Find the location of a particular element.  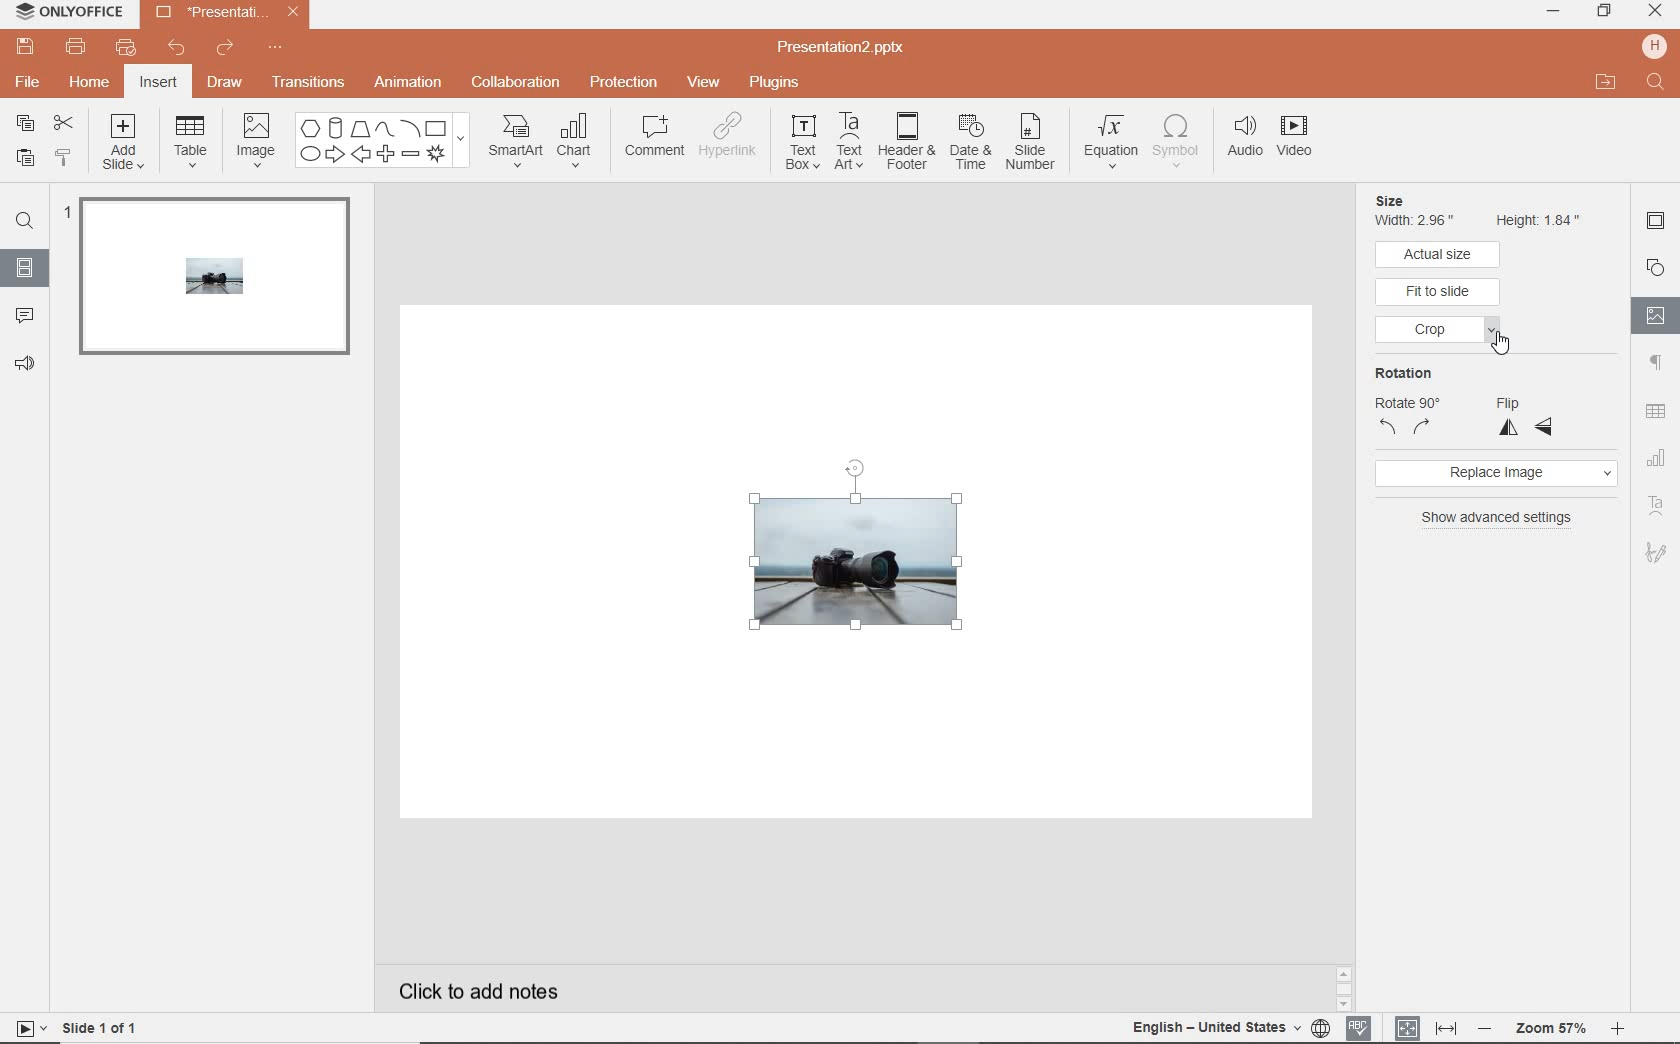

open file location is located at coordinates (1605, 83).